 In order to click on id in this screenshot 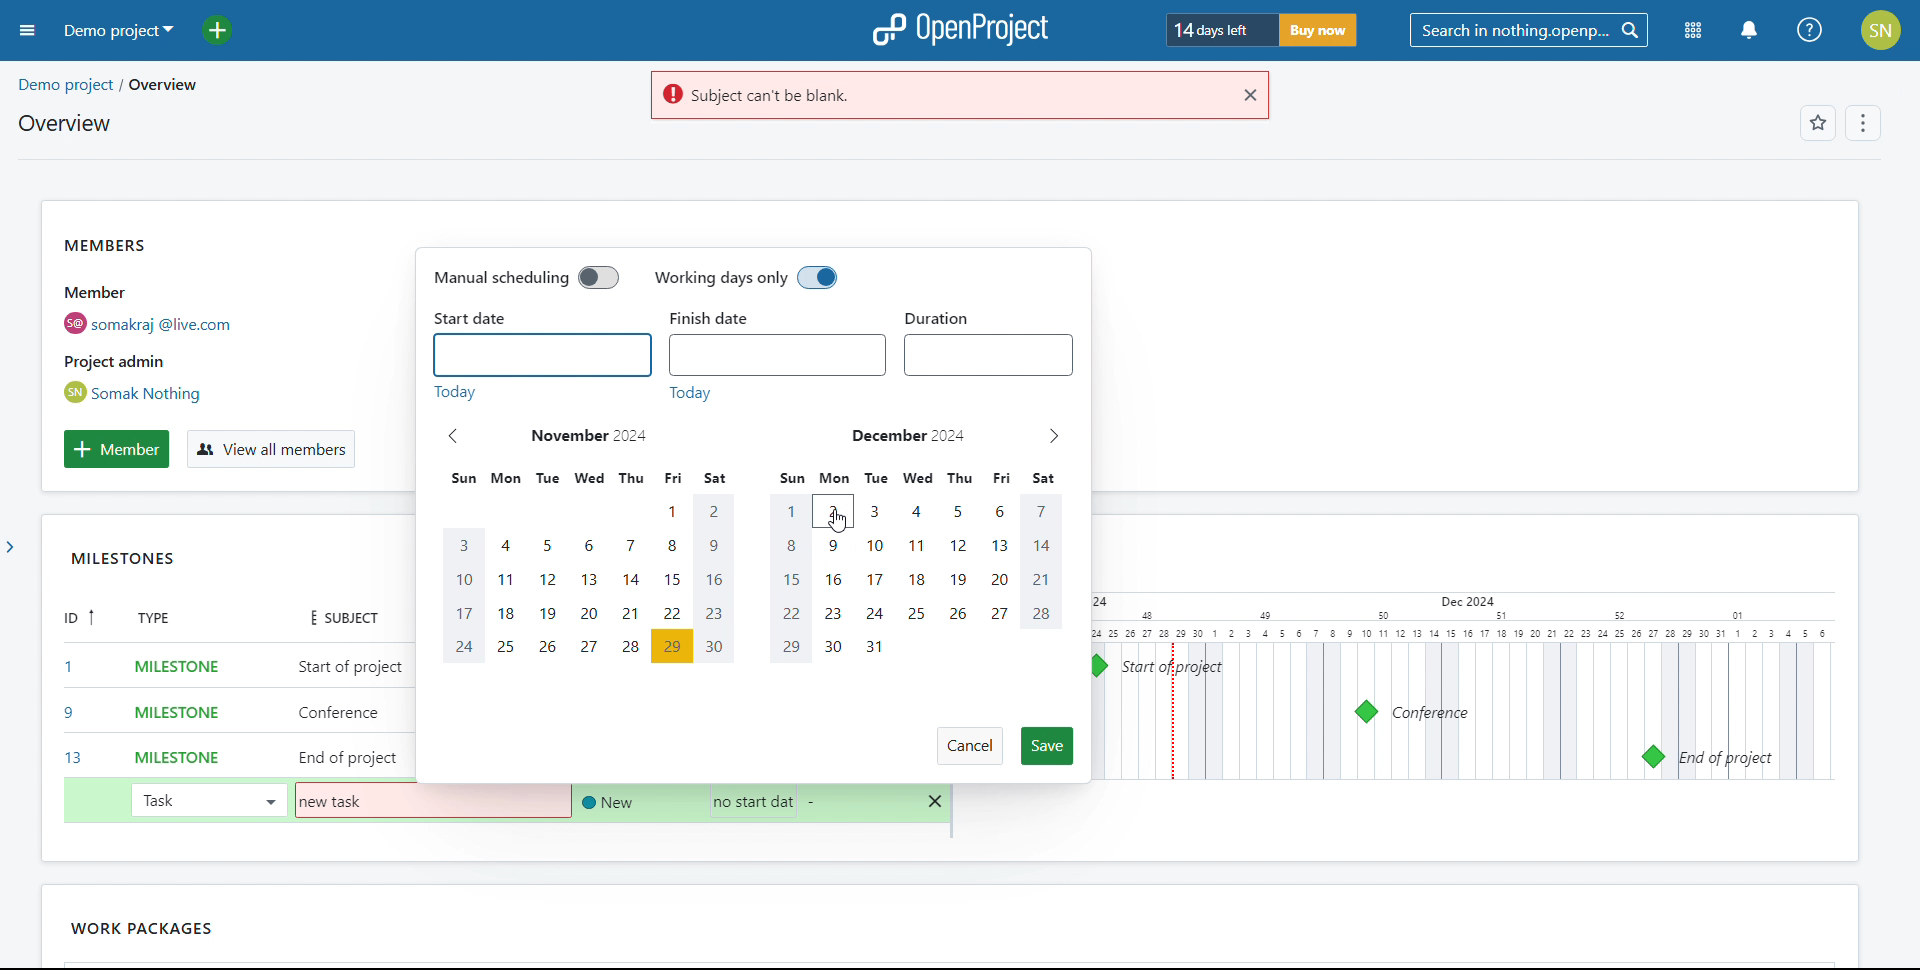, I will do `click(72, 691)`.